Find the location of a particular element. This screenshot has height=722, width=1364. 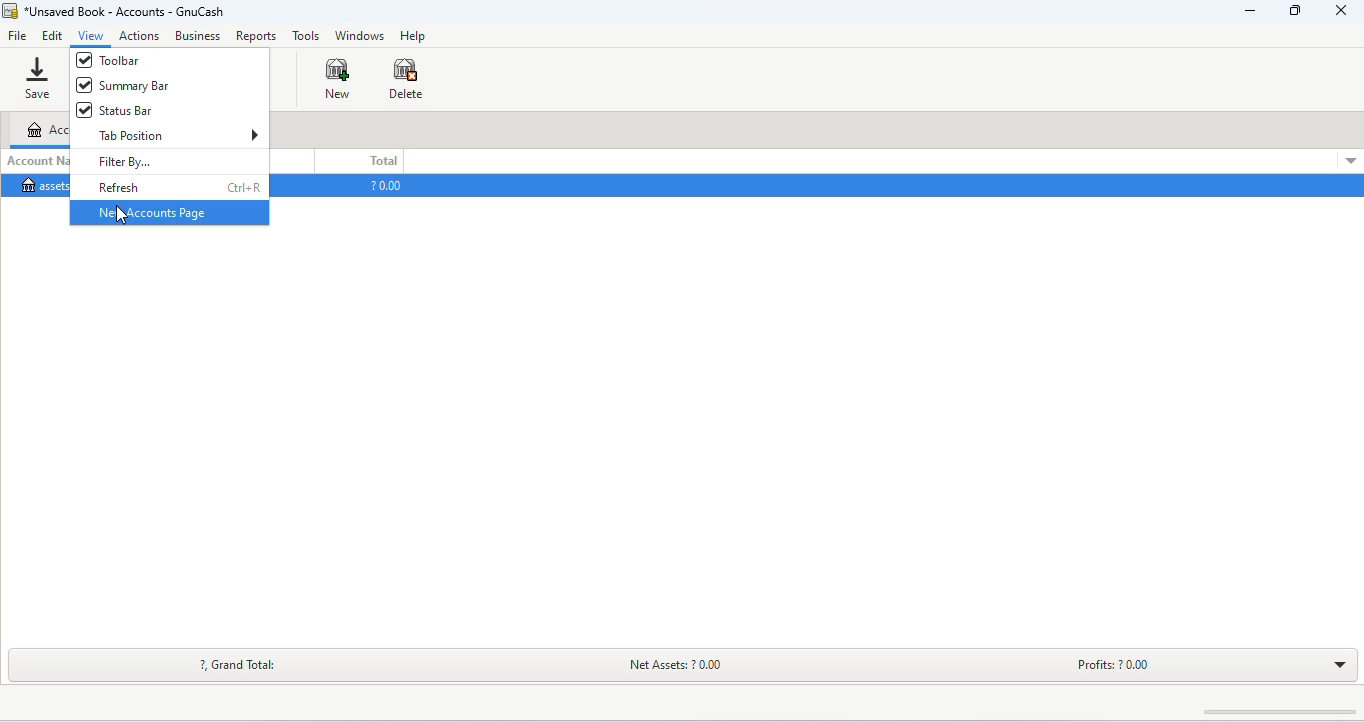

total is located at coordinates (382, 161).